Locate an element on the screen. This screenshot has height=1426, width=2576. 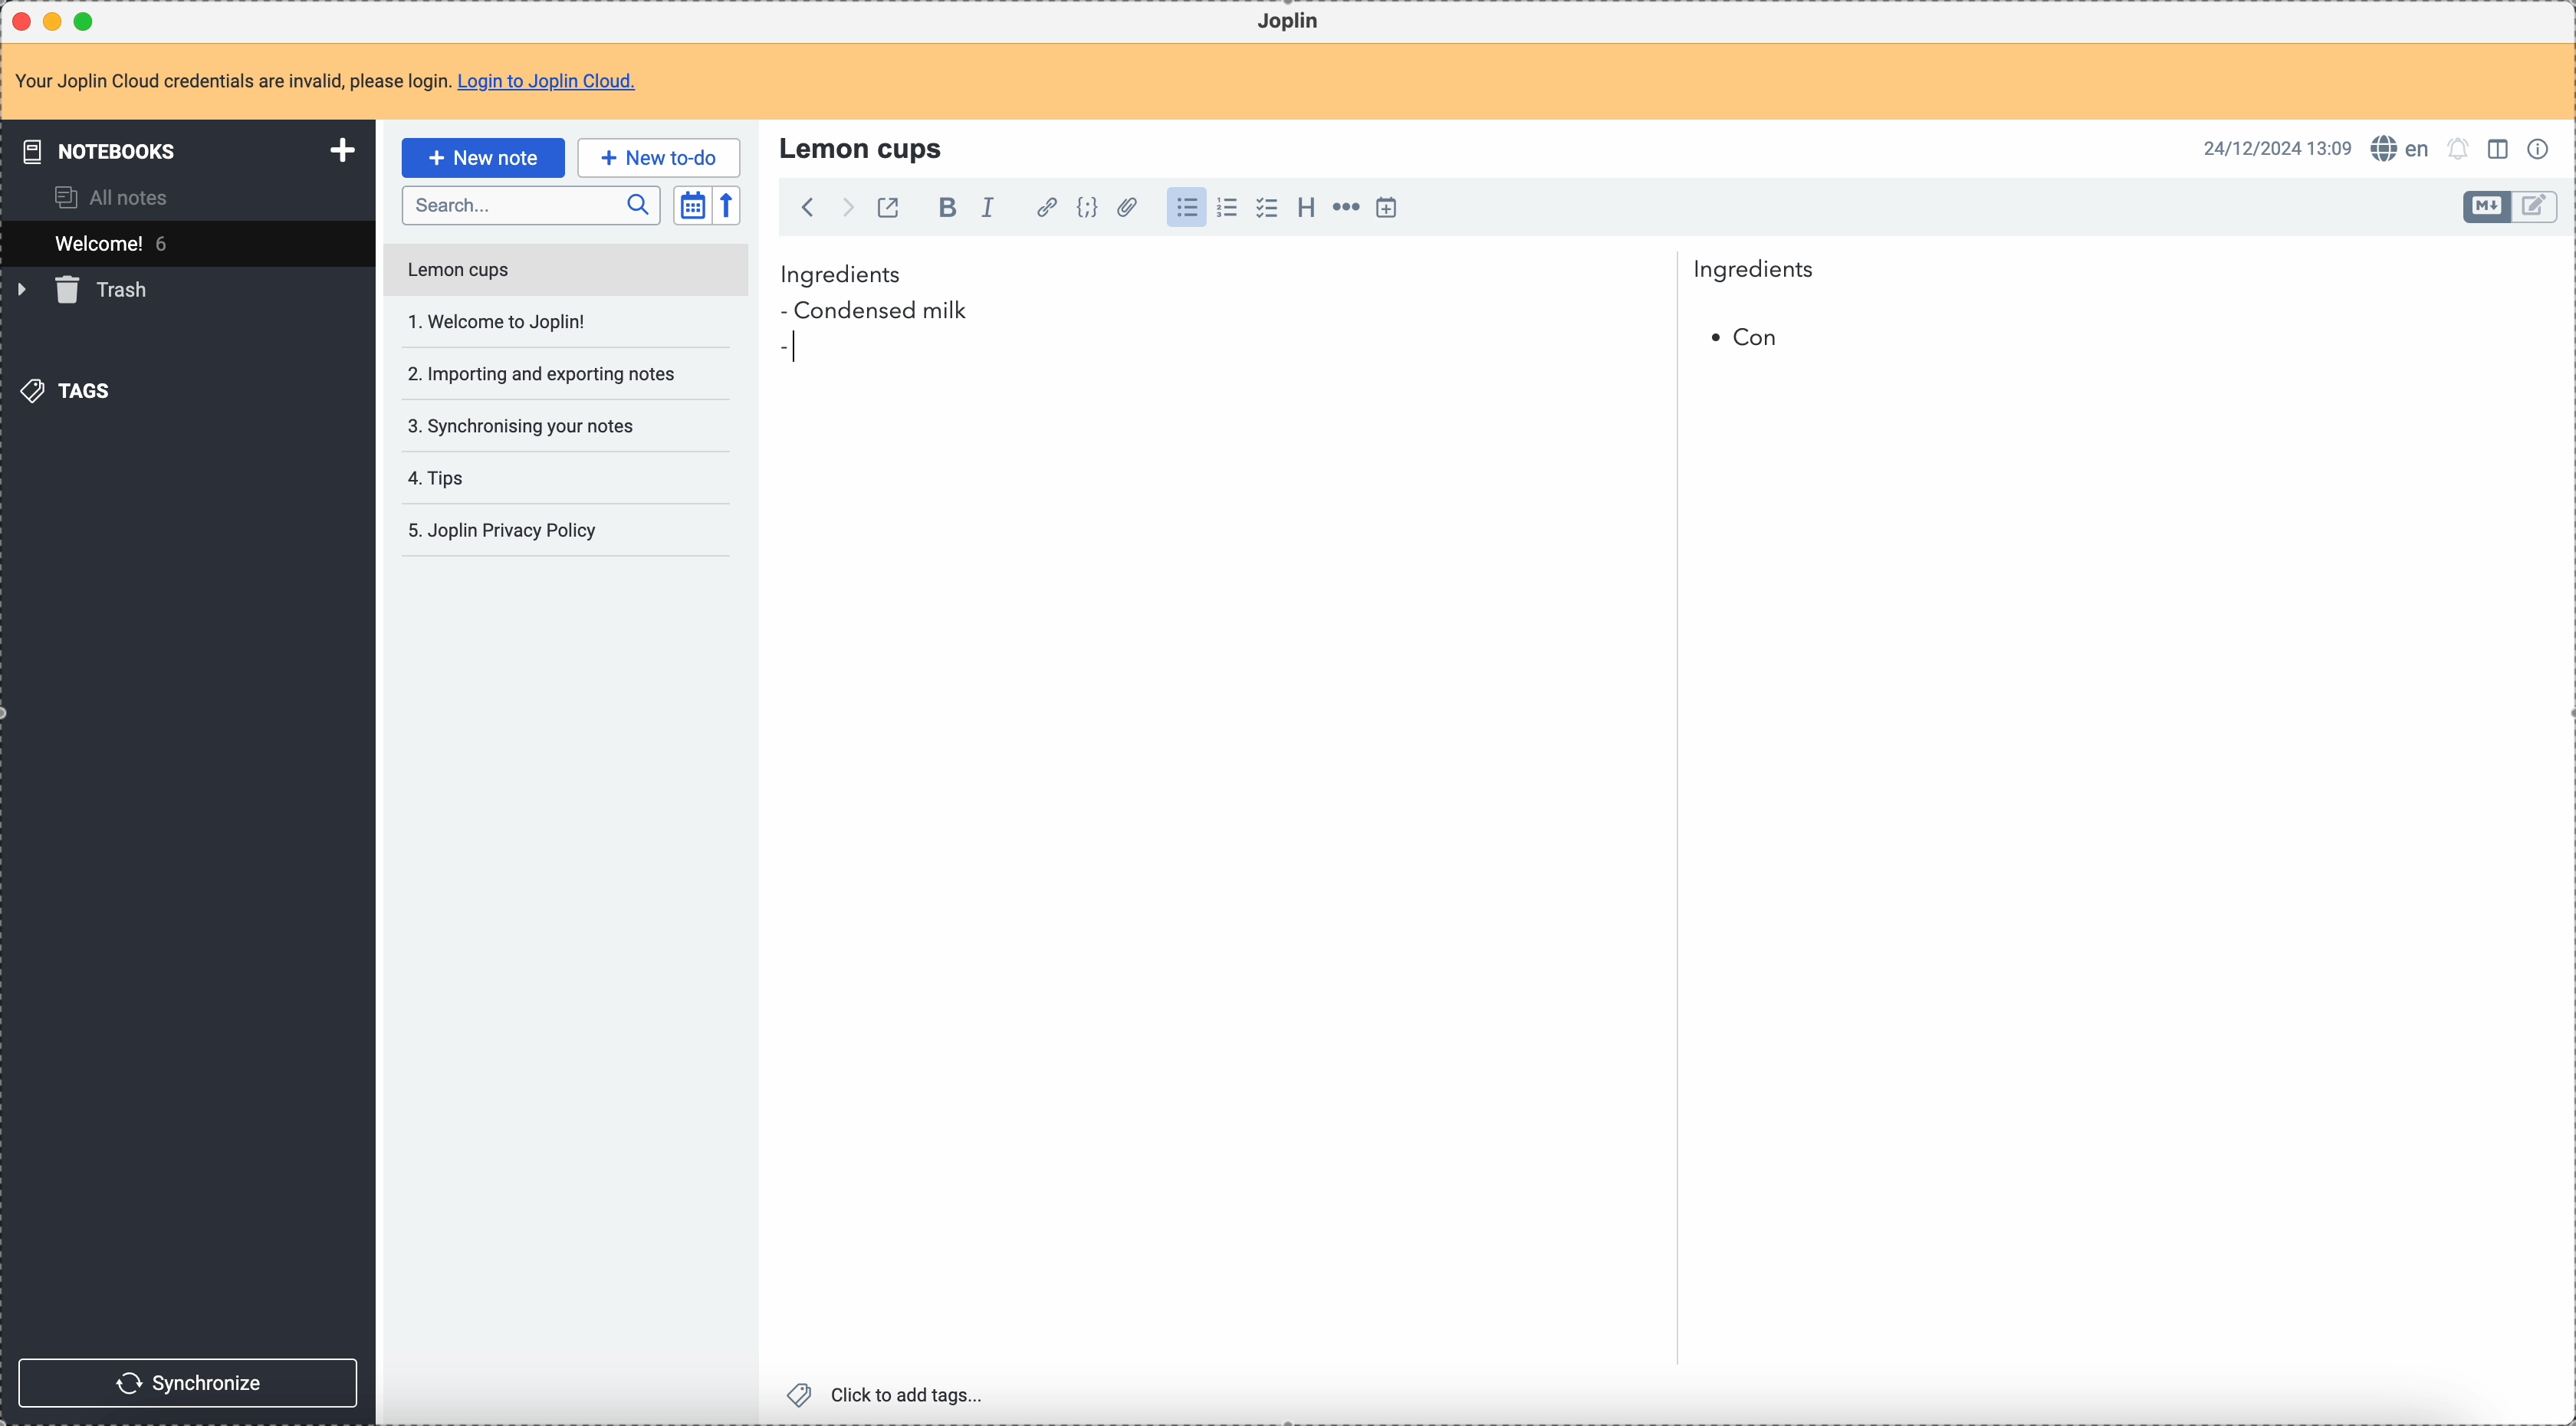
foward is located at coordinates (845, 208).